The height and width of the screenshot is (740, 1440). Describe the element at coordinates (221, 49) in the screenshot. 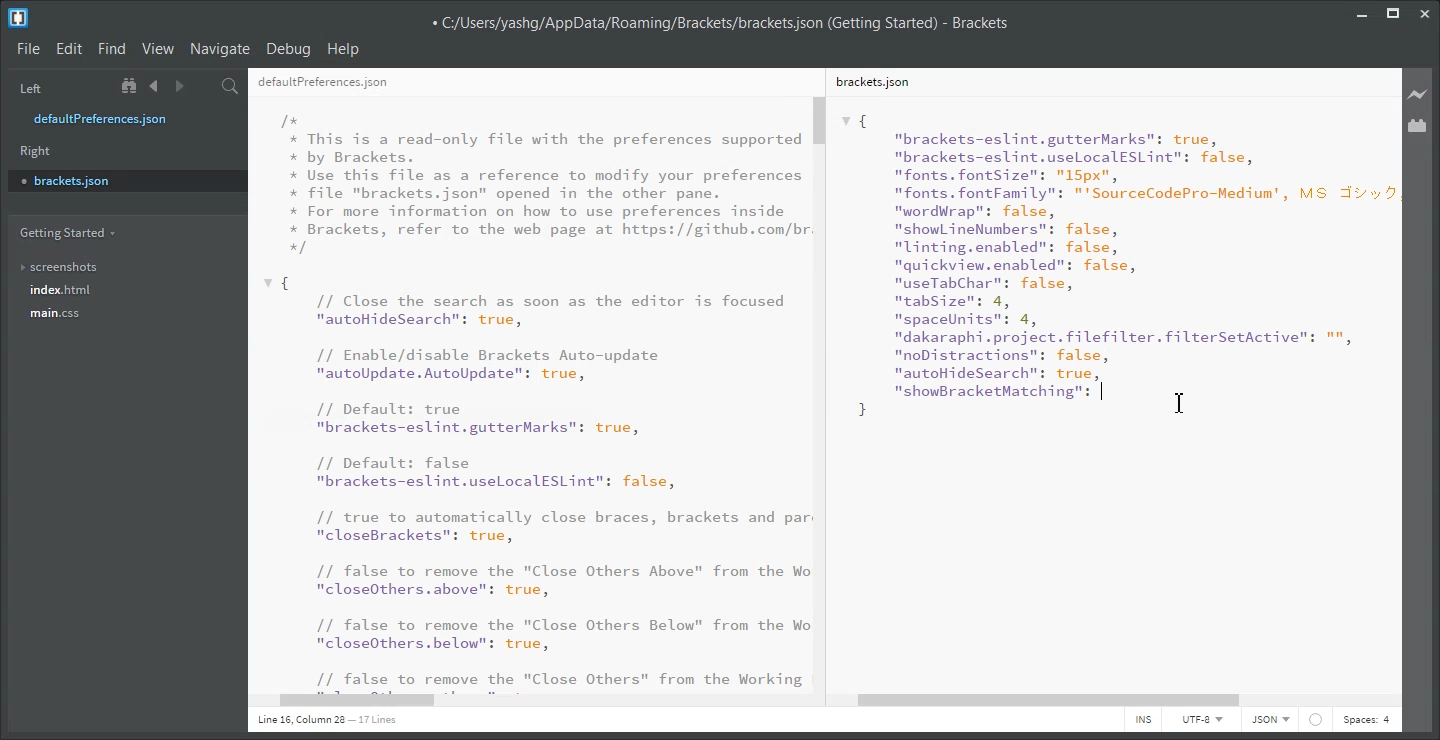

I see `Navigate` at that location.